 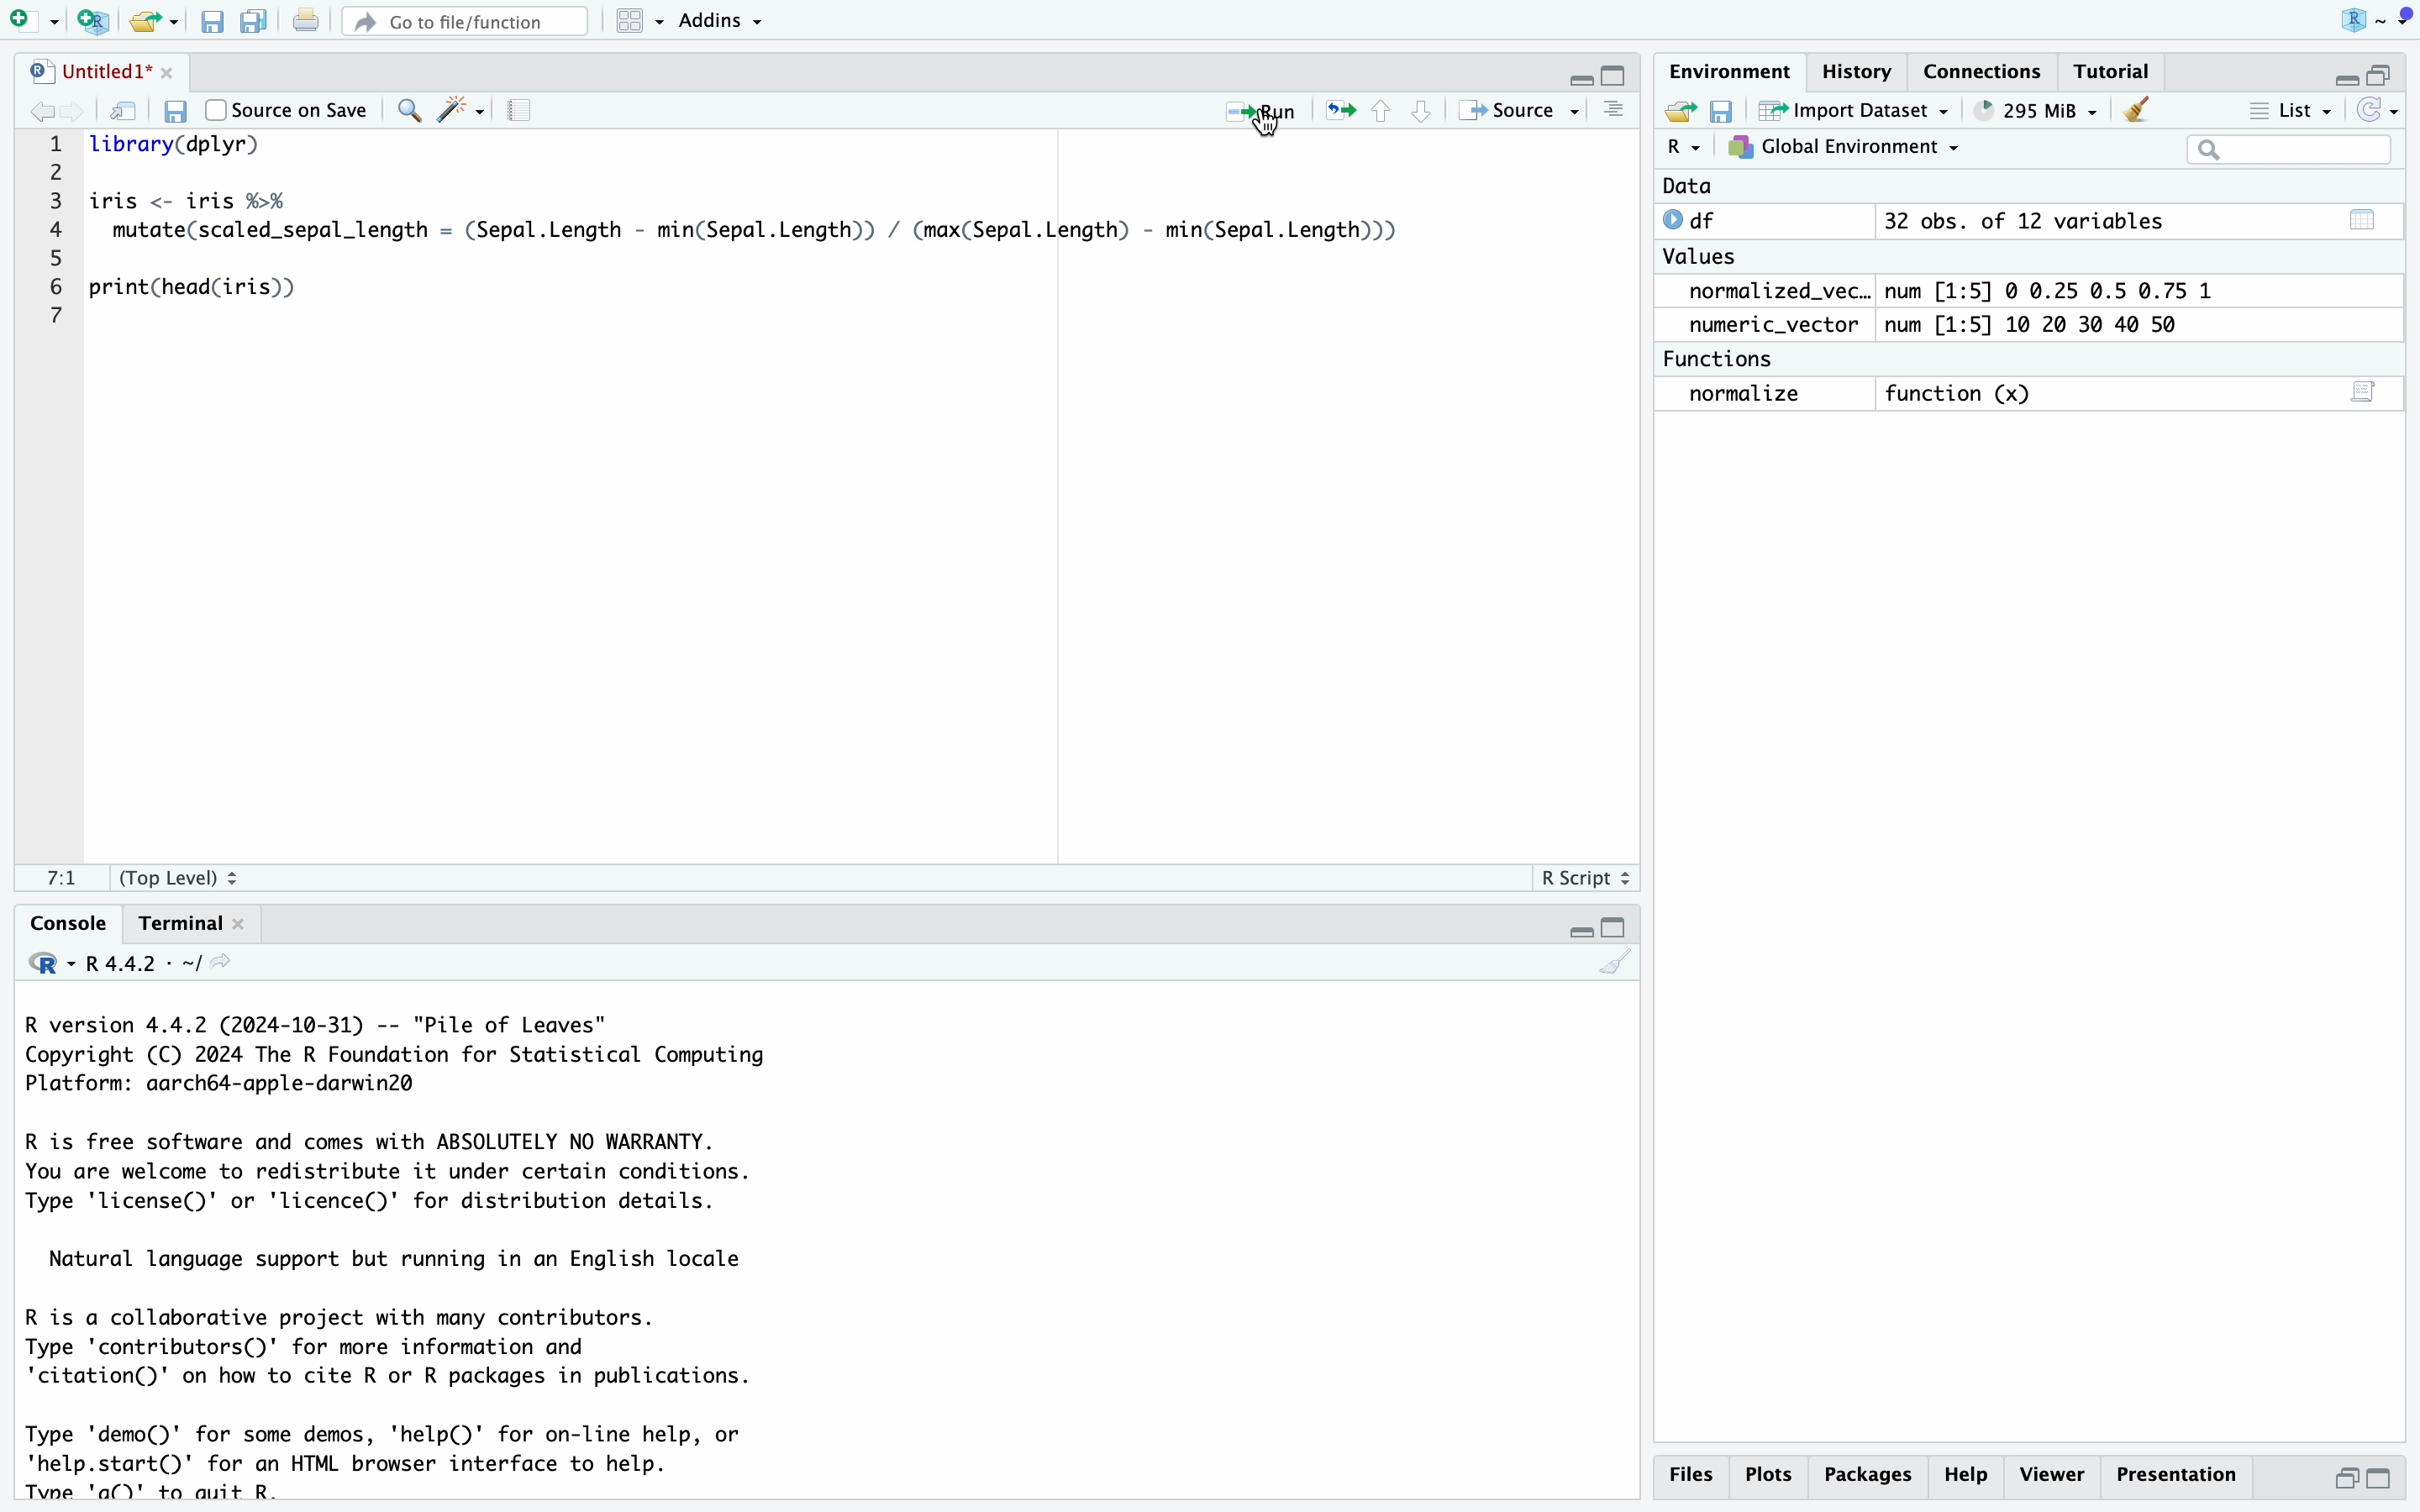 I want to click on normalized_vec, so click(x=1764, y=293).